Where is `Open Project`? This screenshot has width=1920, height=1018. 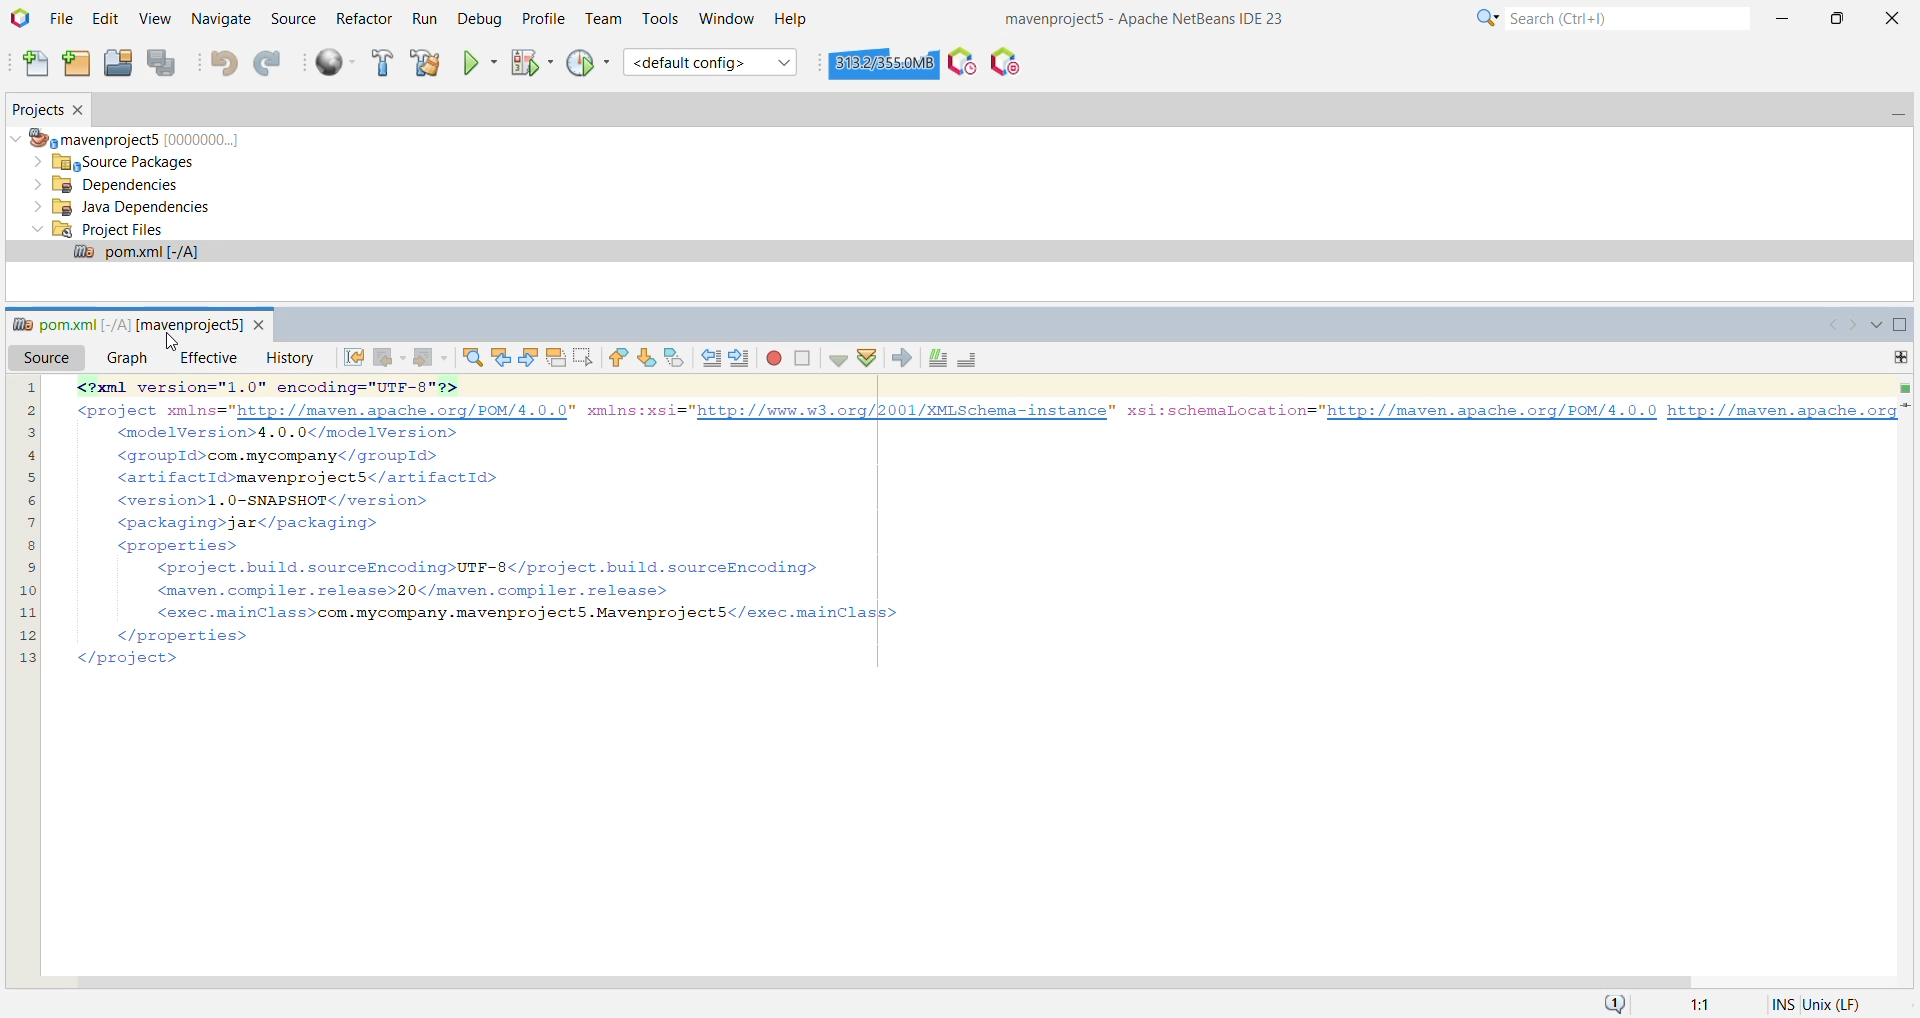 Open Project is located at coordinates (118, 63).